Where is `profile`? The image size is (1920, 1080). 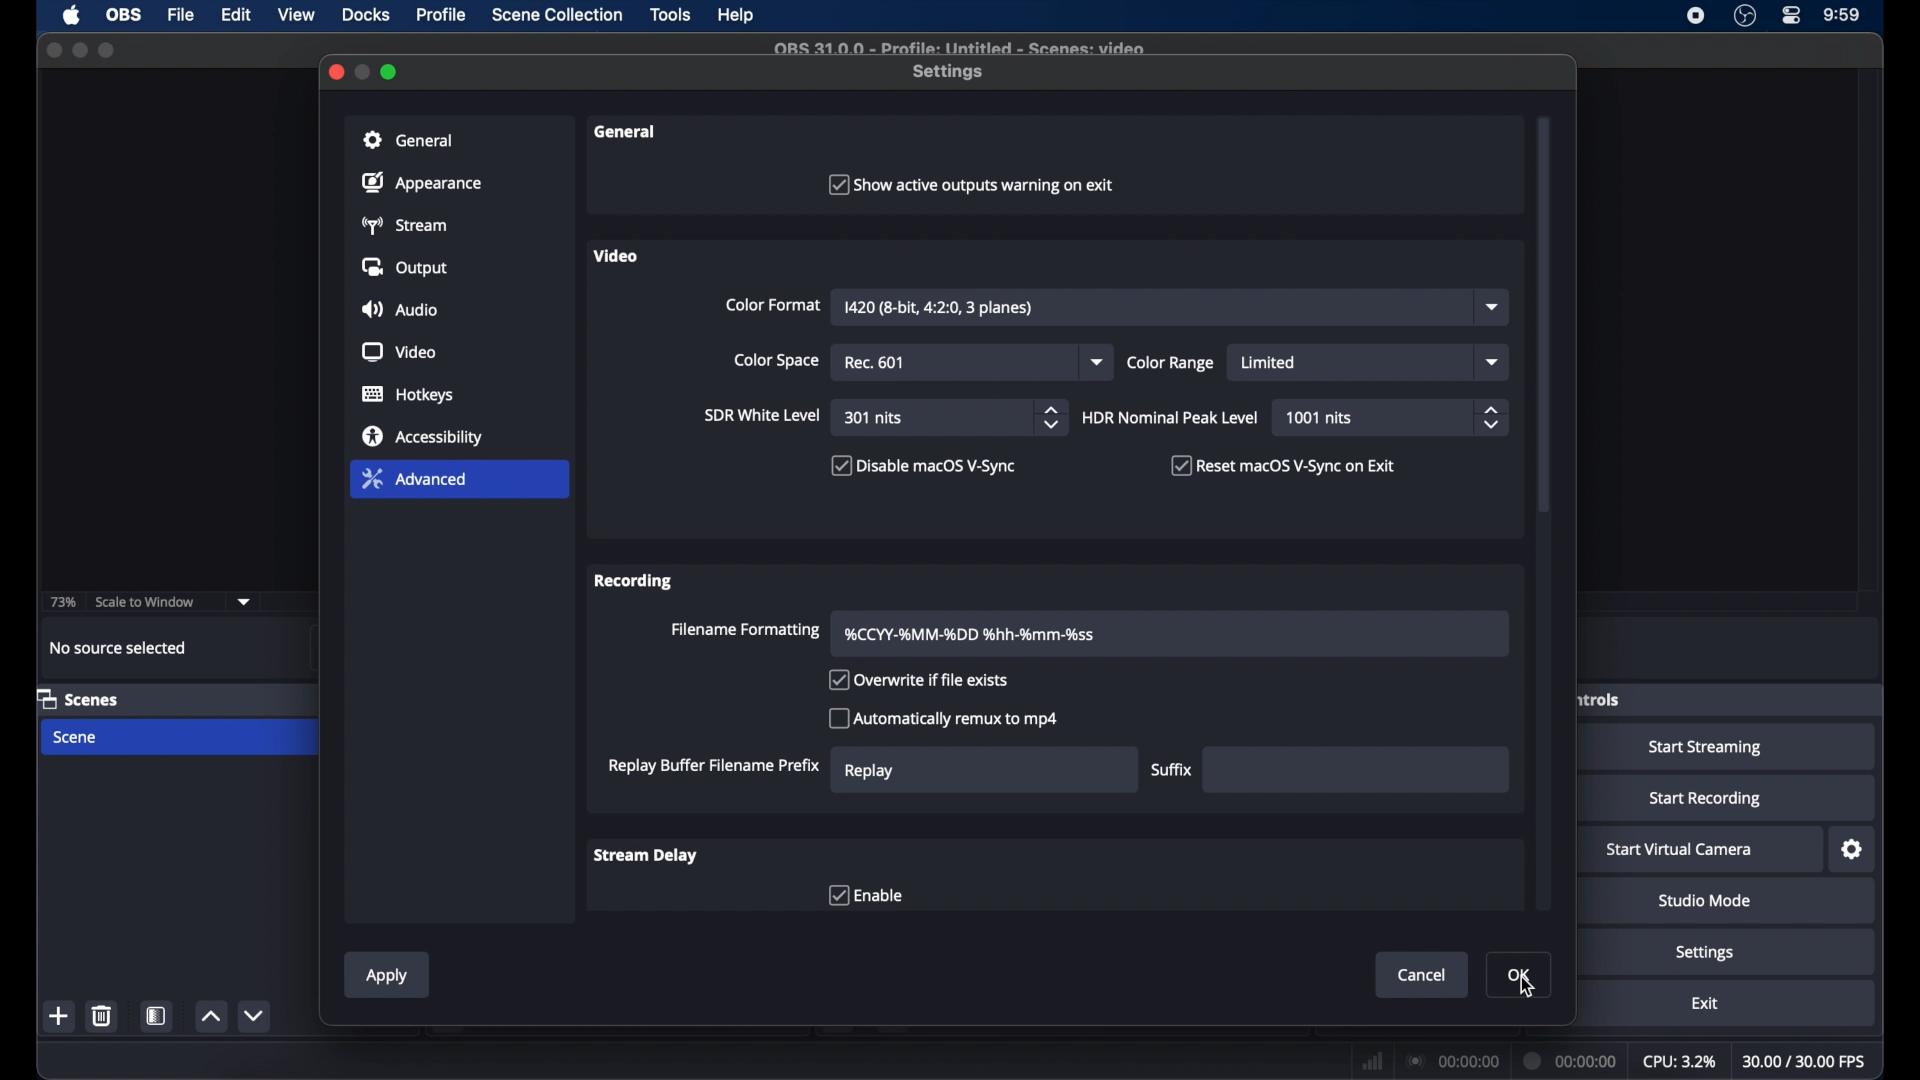 profile is located at coordinates (443, 15).